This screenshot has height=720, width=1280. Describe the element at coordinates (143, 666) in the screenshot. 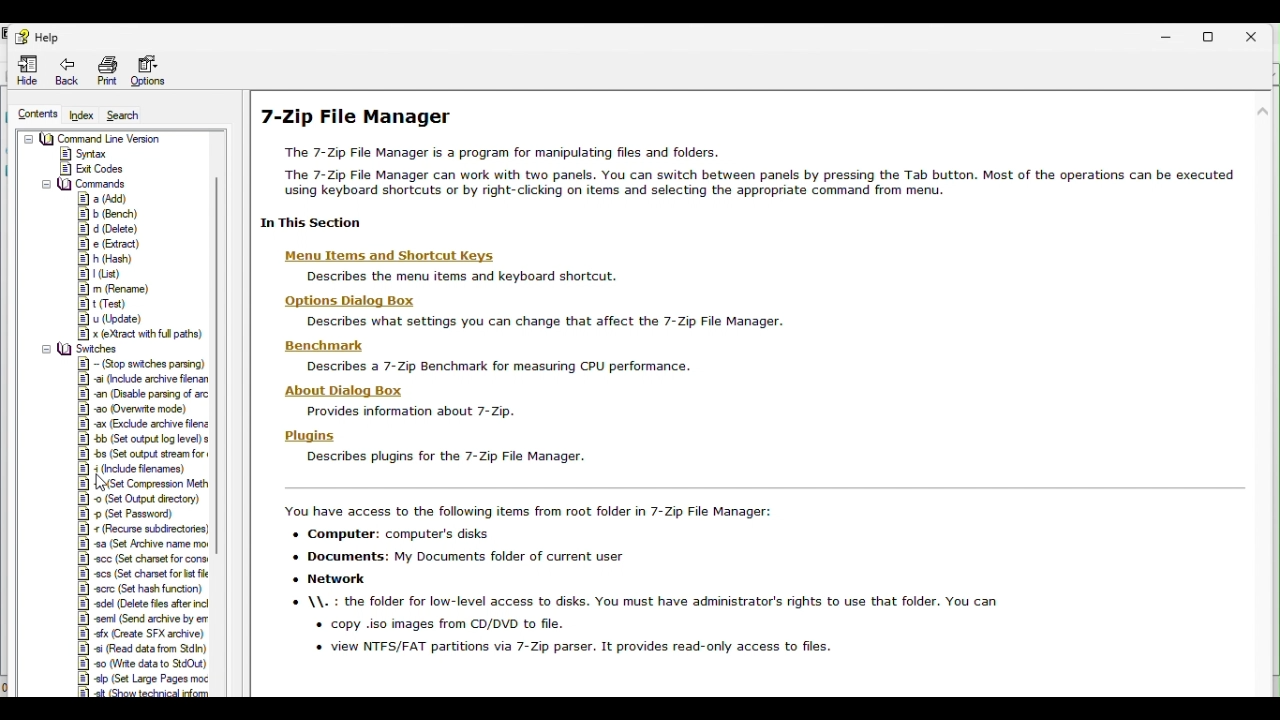

I see `write data to stdout` at that location.